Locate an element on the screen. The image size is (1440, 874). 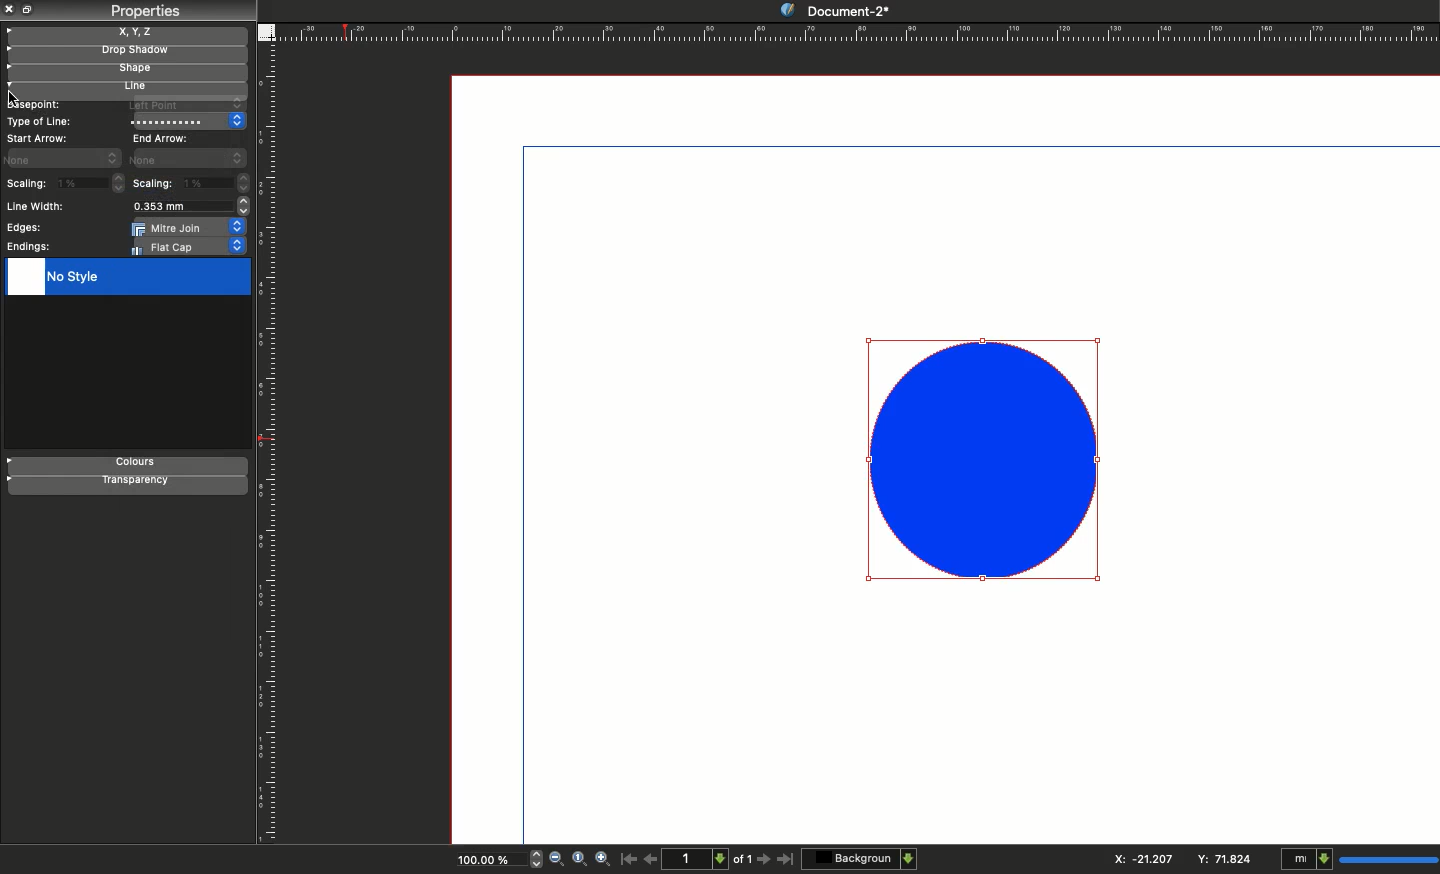
Next page is located at coordinates (766, 860).